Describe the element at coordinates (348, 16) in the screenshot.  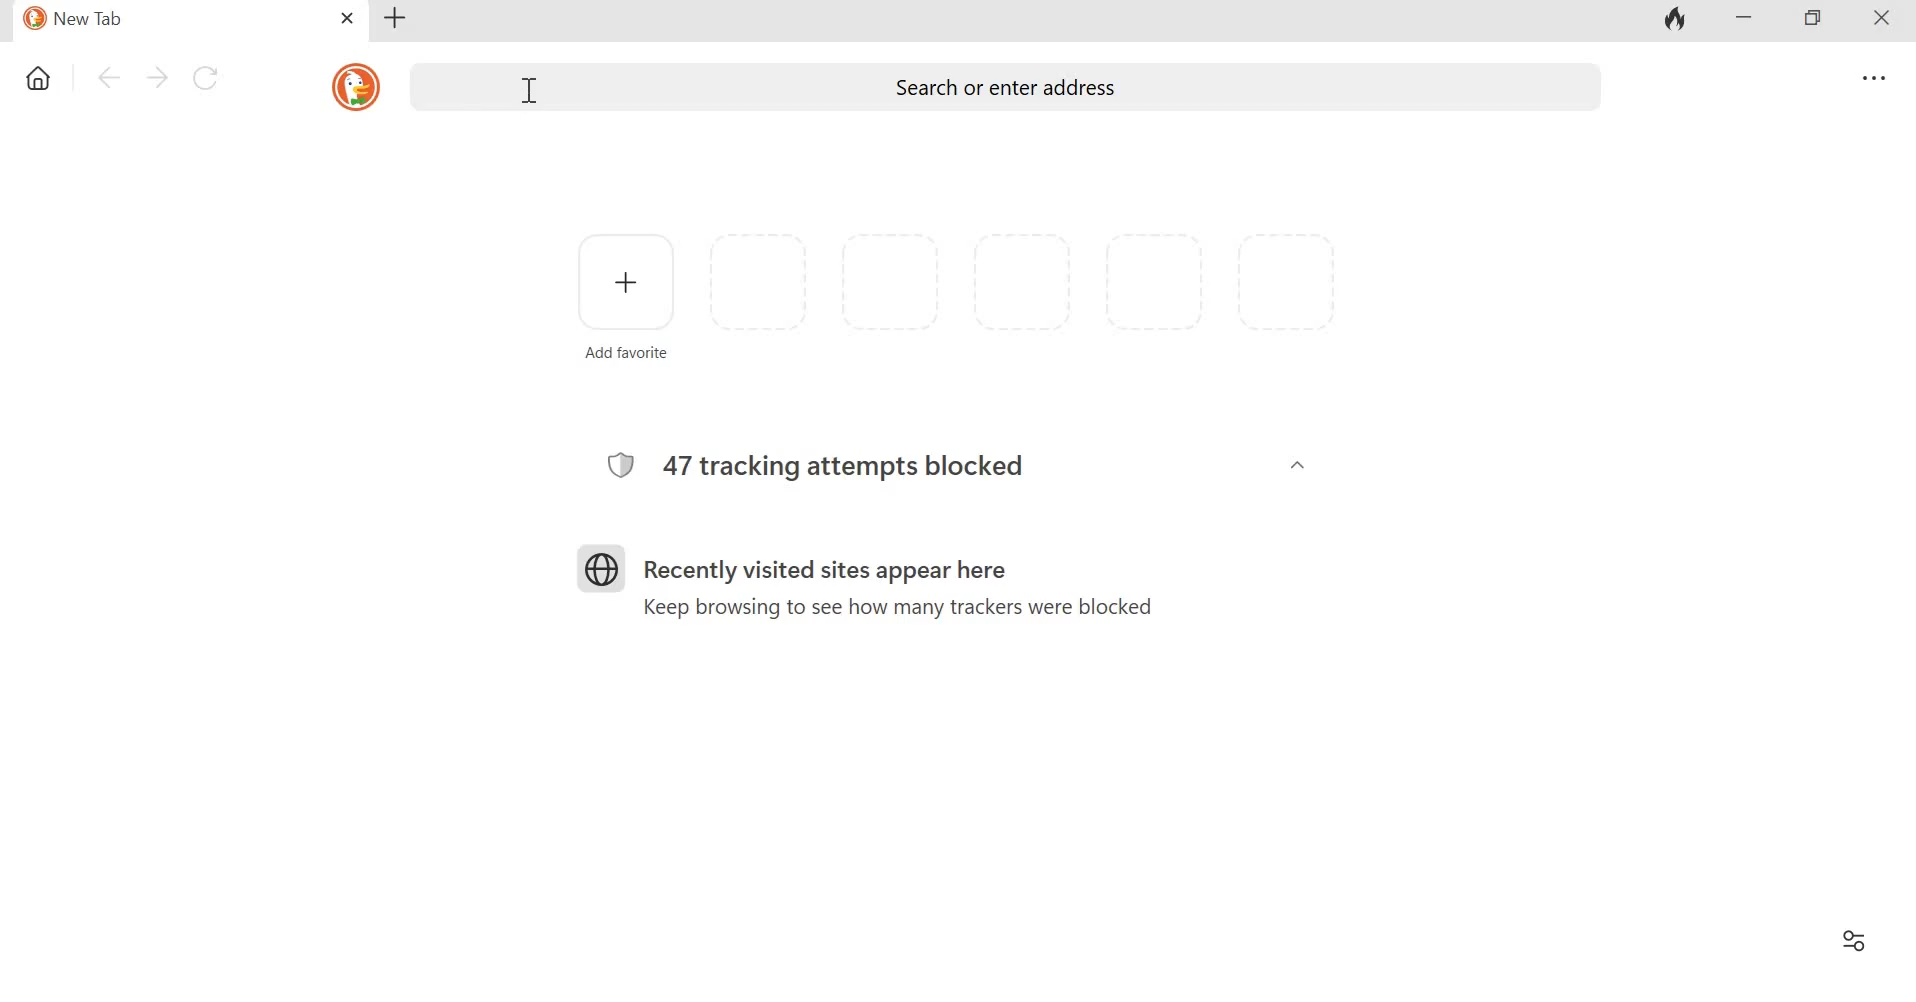
I see `close tab` at that location.